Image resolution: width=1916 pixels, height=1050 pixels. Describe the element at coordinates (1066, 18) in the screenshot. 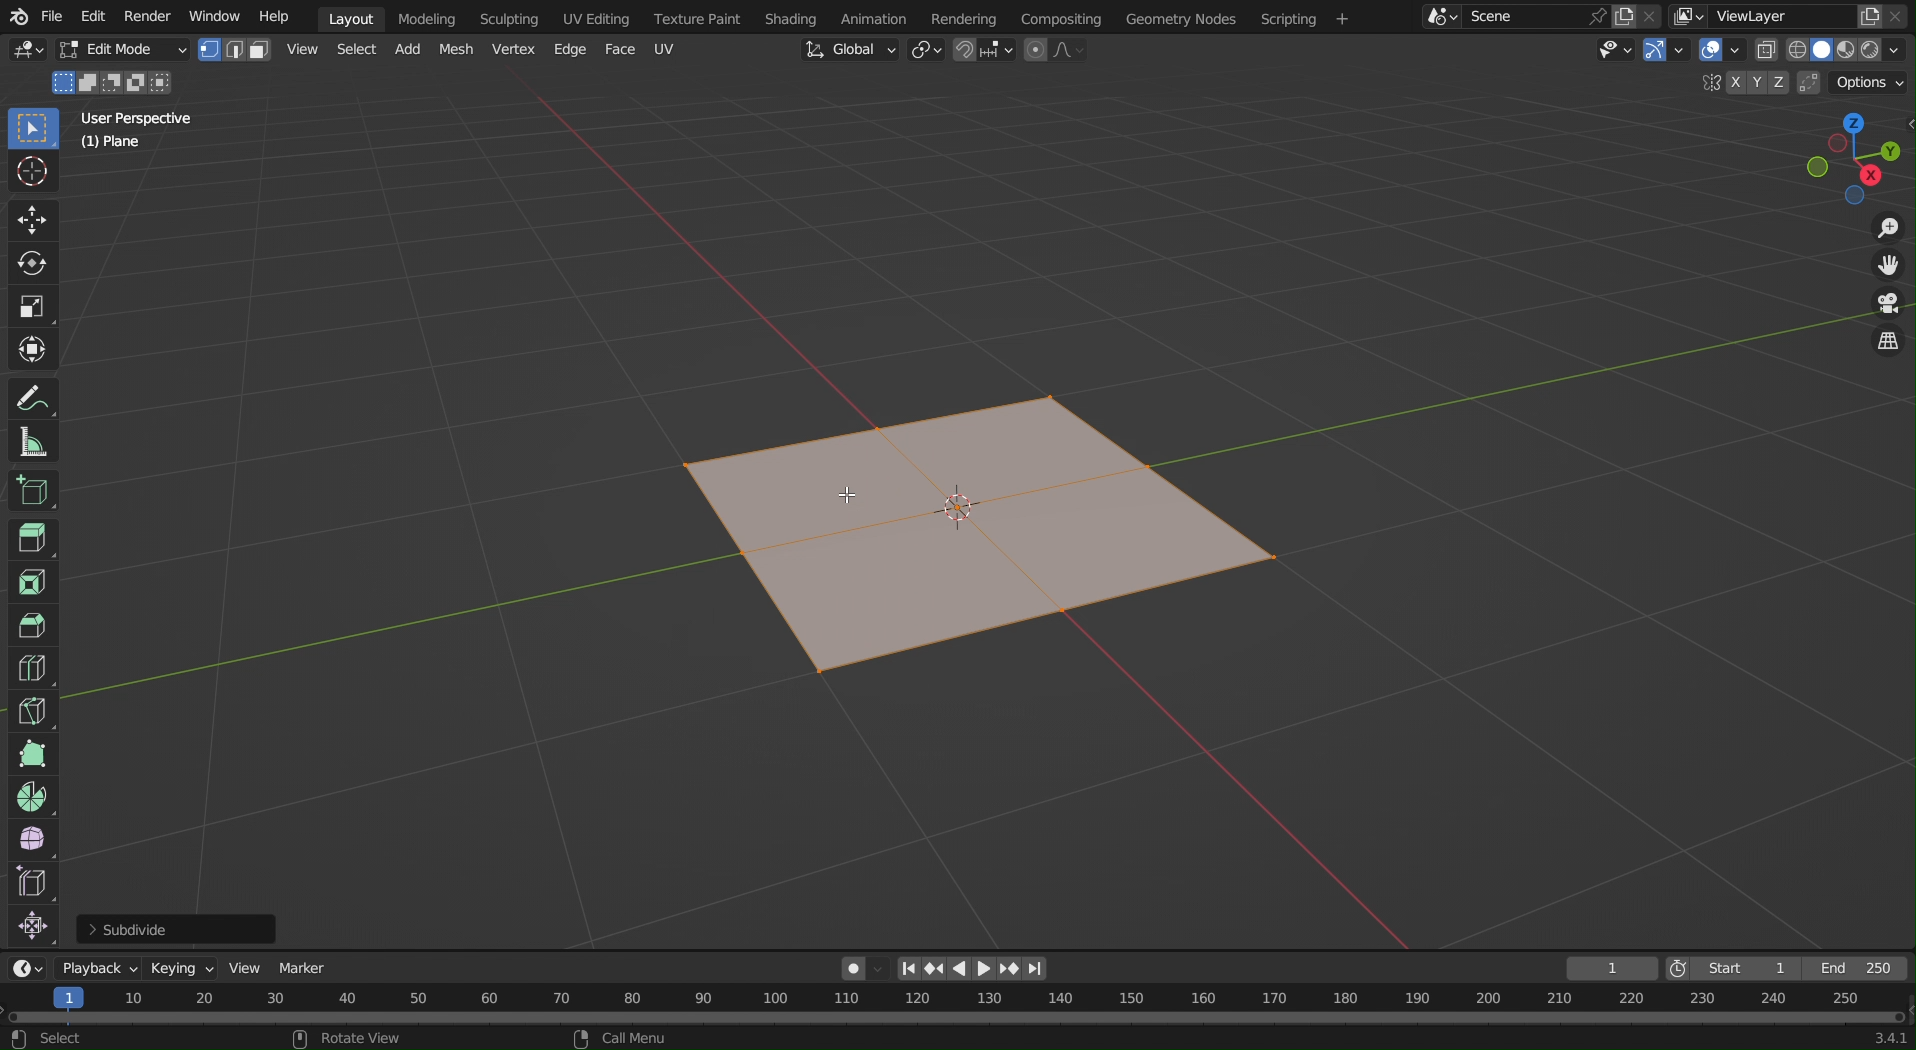

I see `Compositing` at that location.